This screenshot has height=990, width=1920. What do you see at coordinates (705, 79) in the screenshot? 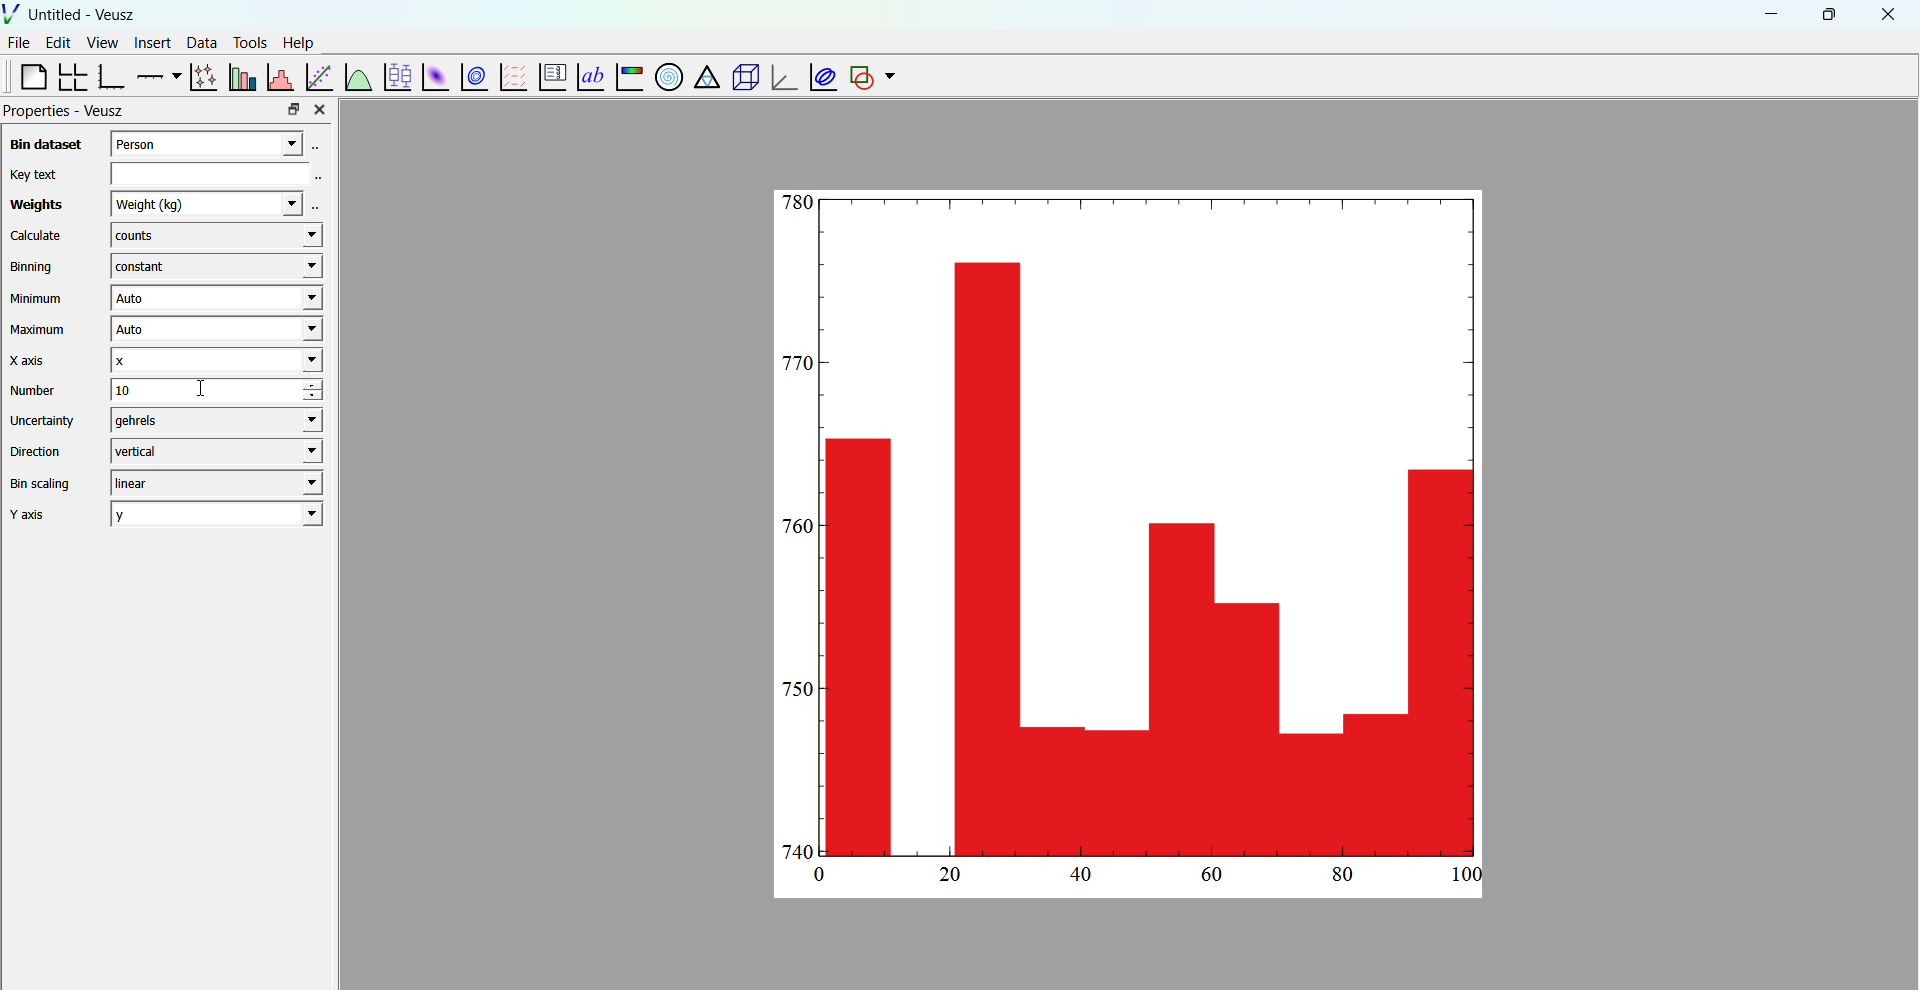
I see `ternary graph` at bounding box center [705, 79].